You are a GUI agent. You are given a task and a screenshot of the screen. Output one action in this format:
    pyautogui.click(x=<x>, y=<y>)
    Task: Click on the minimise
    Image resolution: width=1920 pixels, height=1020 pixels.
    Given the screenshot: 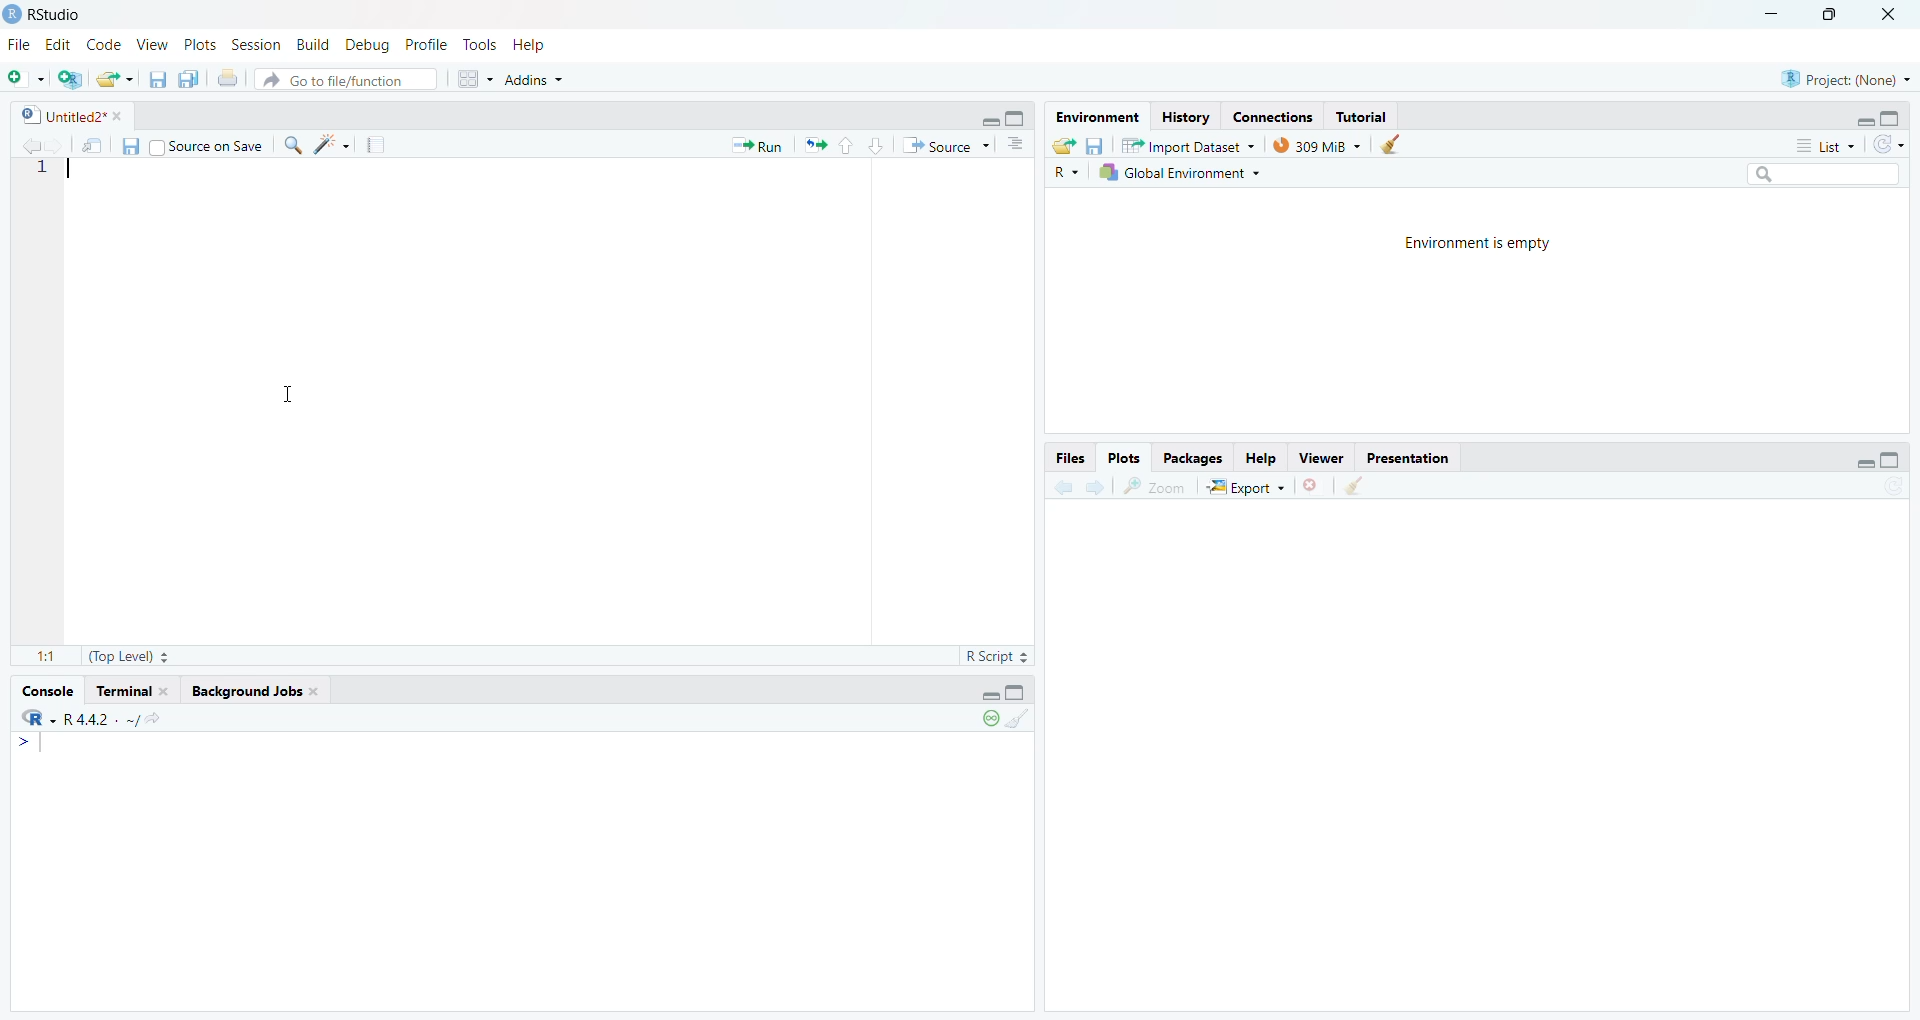 What is the action you would take?
    pyautogui.click(x=1858, y=118)
    